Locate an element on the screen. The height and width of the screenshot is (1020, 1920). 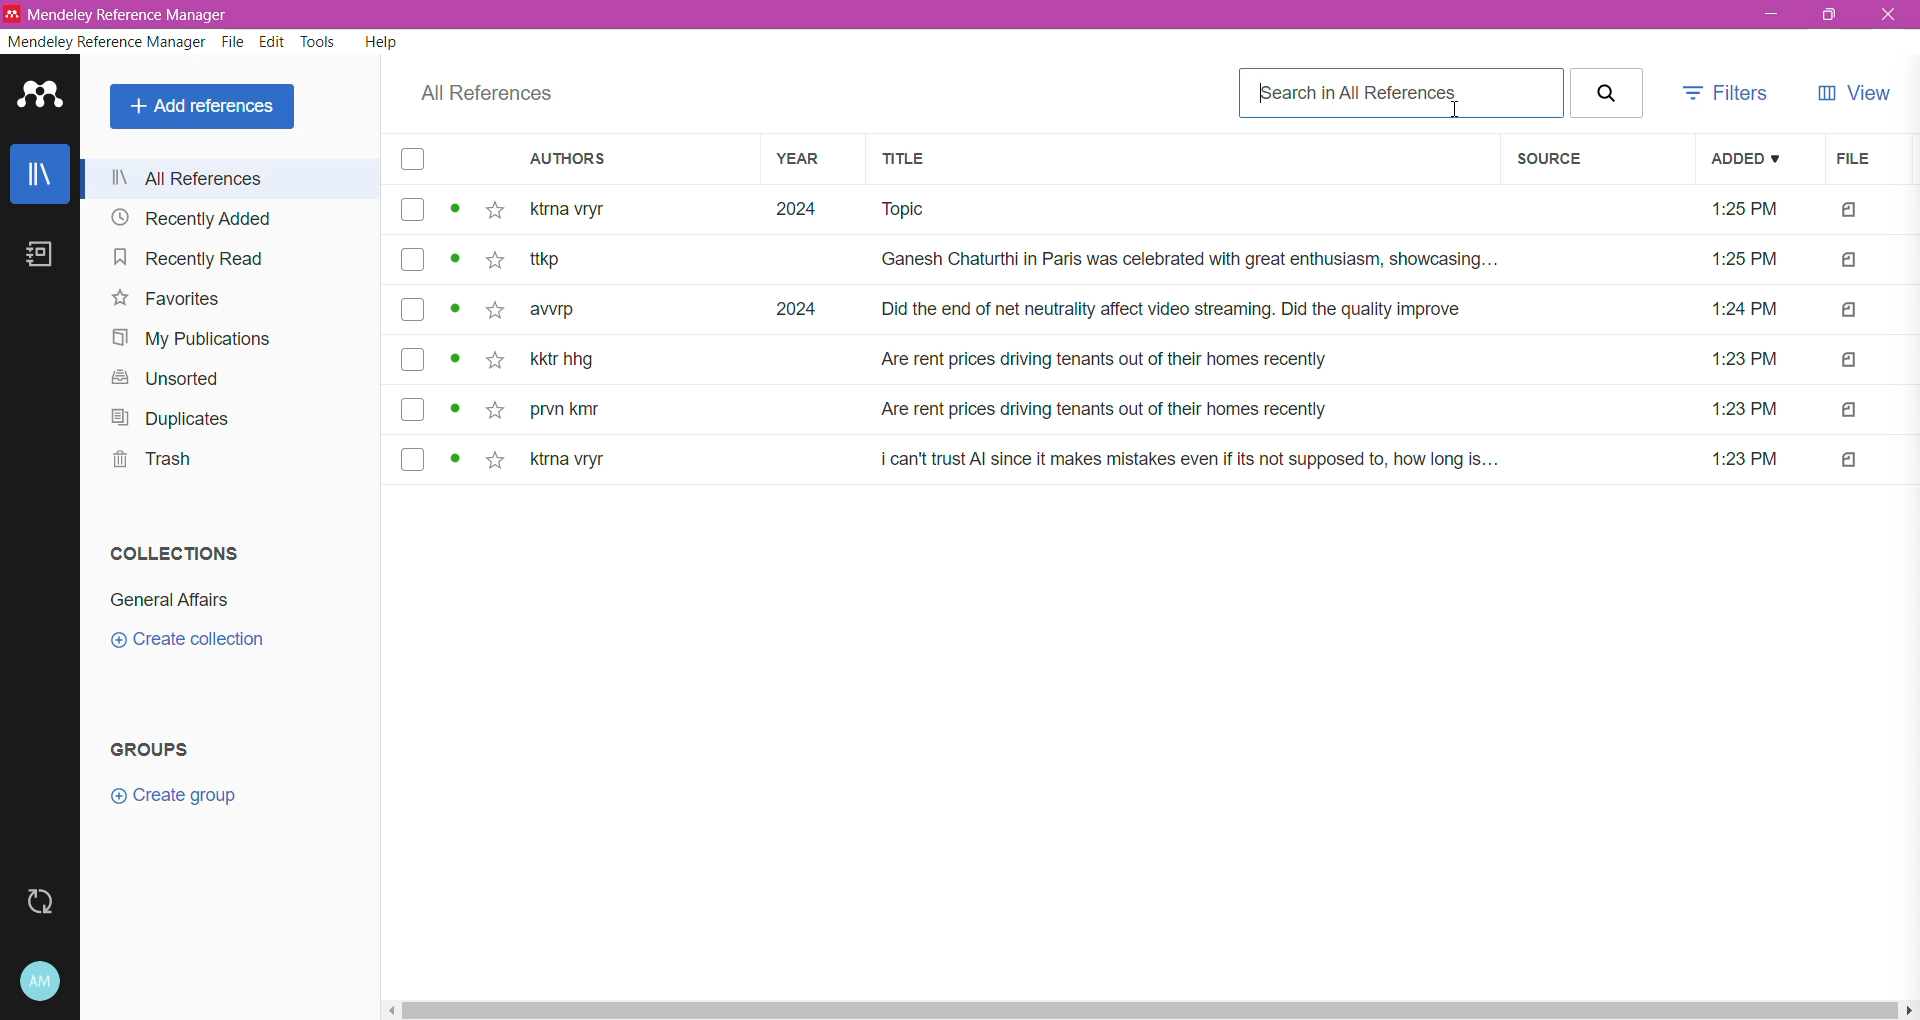
 ttkp Ganesh Chaturthi in Paris was celebrated with great enthusiasm, showcasing...   1:25 PM is located at coordinates (1162, 262).